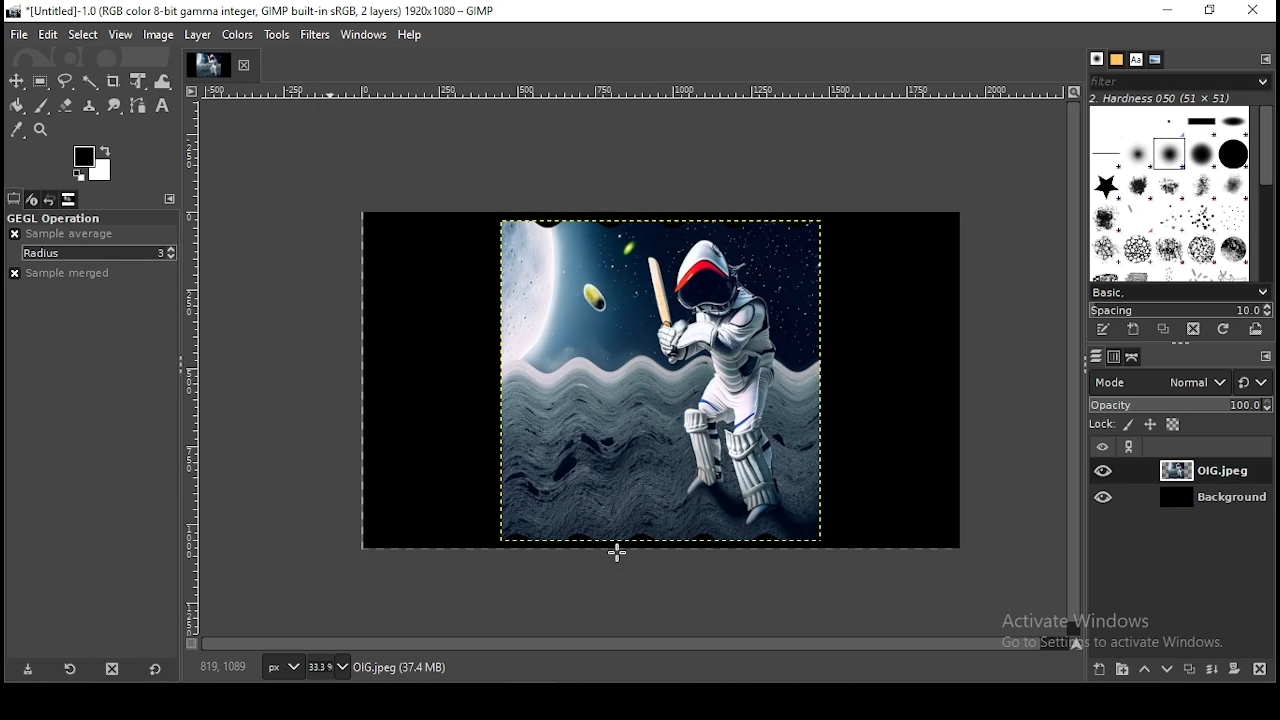  Describe the element at coordinates (656, 379) in the screenshot. I see `picture (ripple filter)` at that location.